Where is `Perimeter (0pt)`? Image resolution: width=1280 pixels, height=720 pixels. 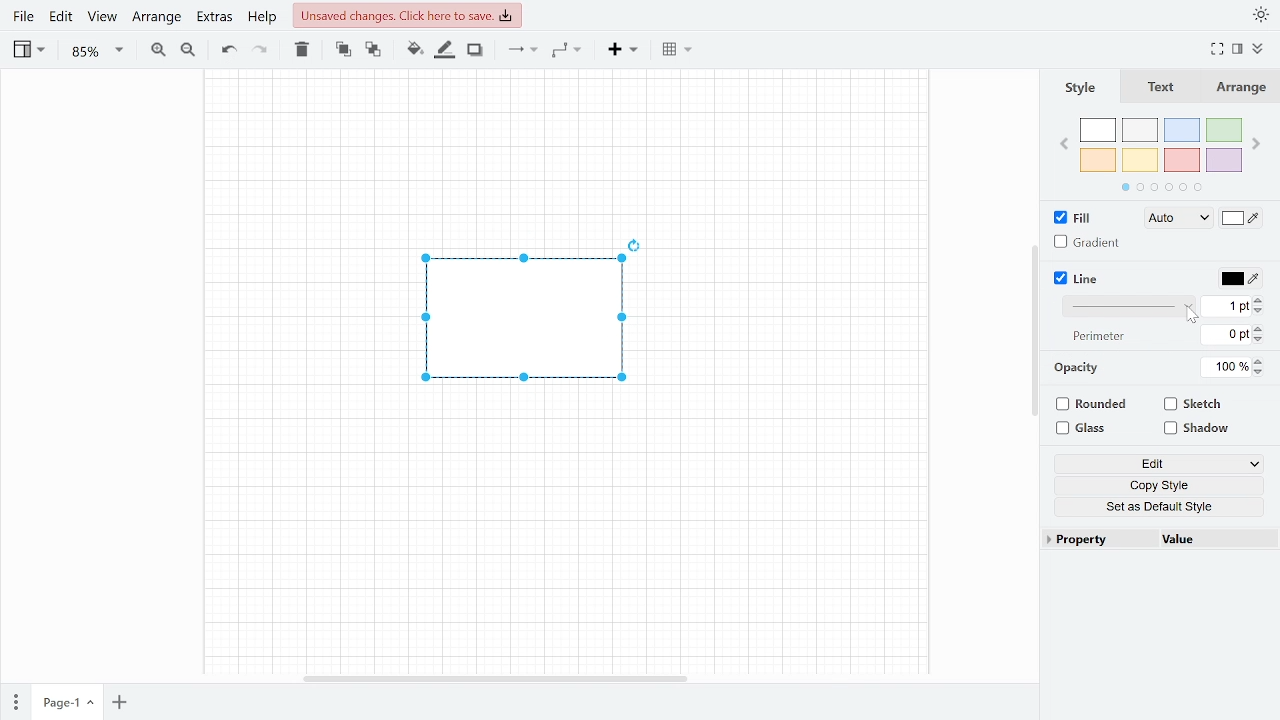 Perimeter (0pt) is located at coordinates (1226, 334).